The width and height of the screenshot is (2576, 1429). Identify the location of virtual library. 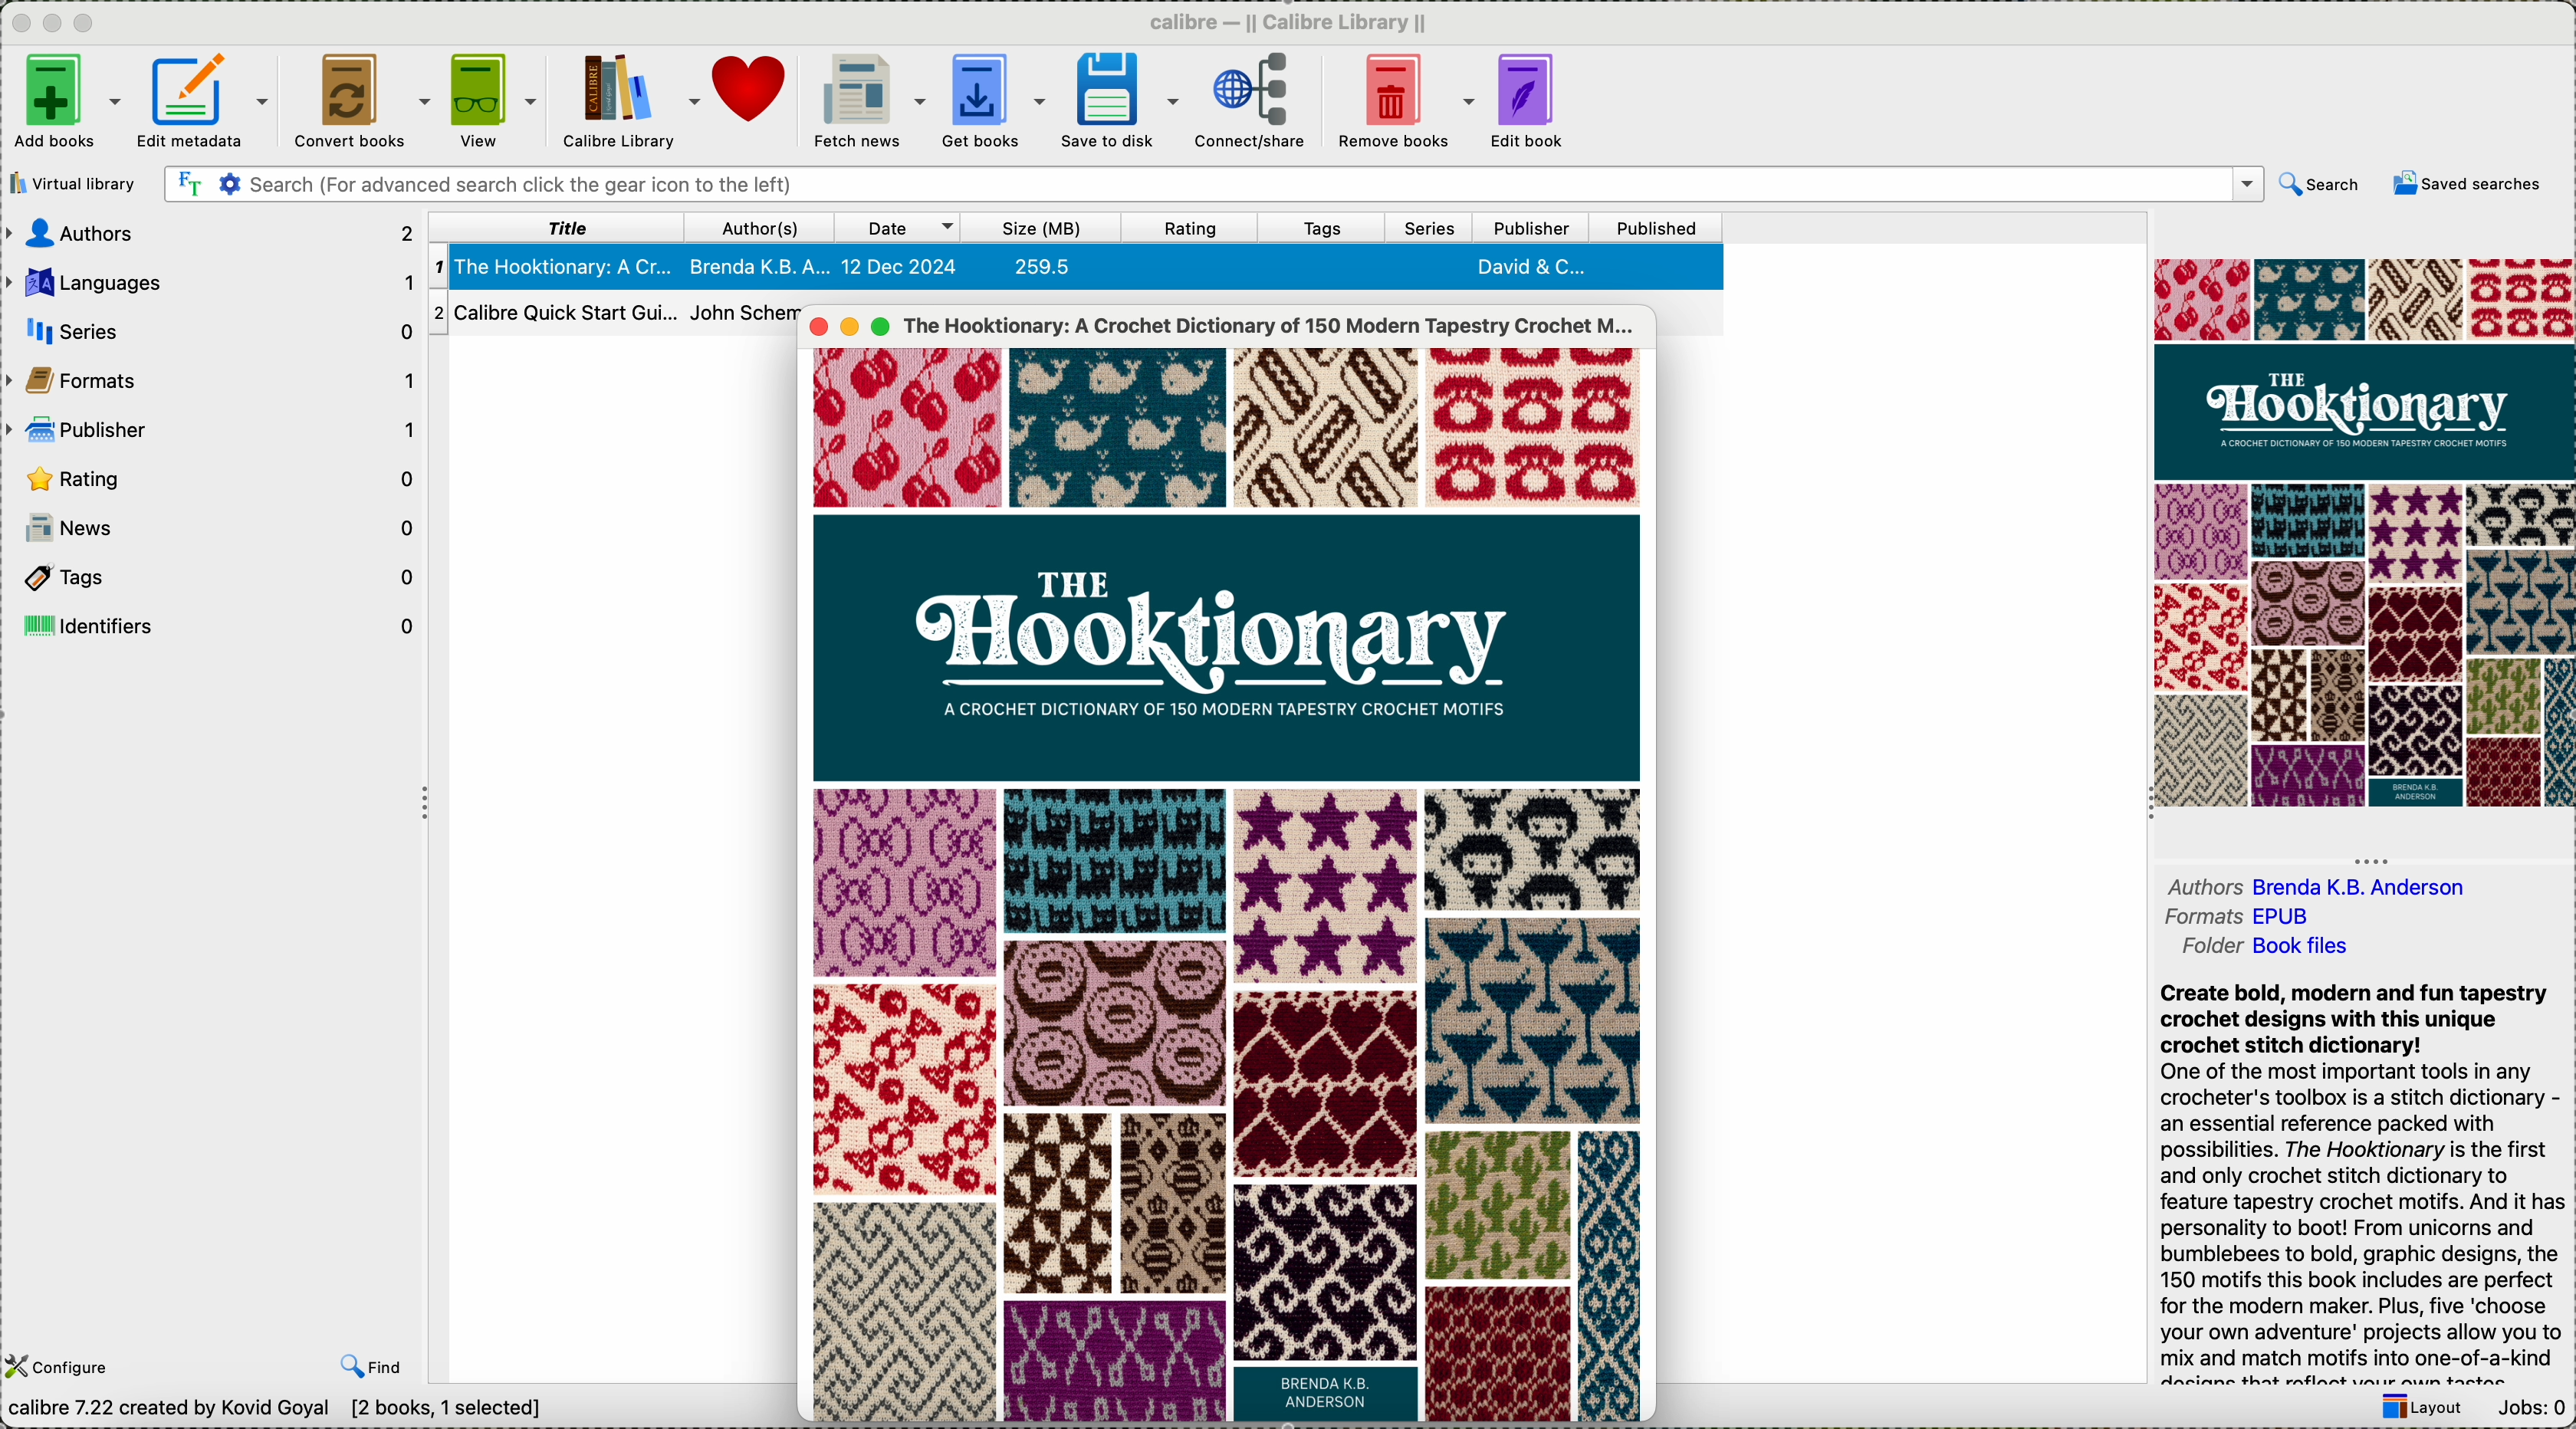
(79, 184).